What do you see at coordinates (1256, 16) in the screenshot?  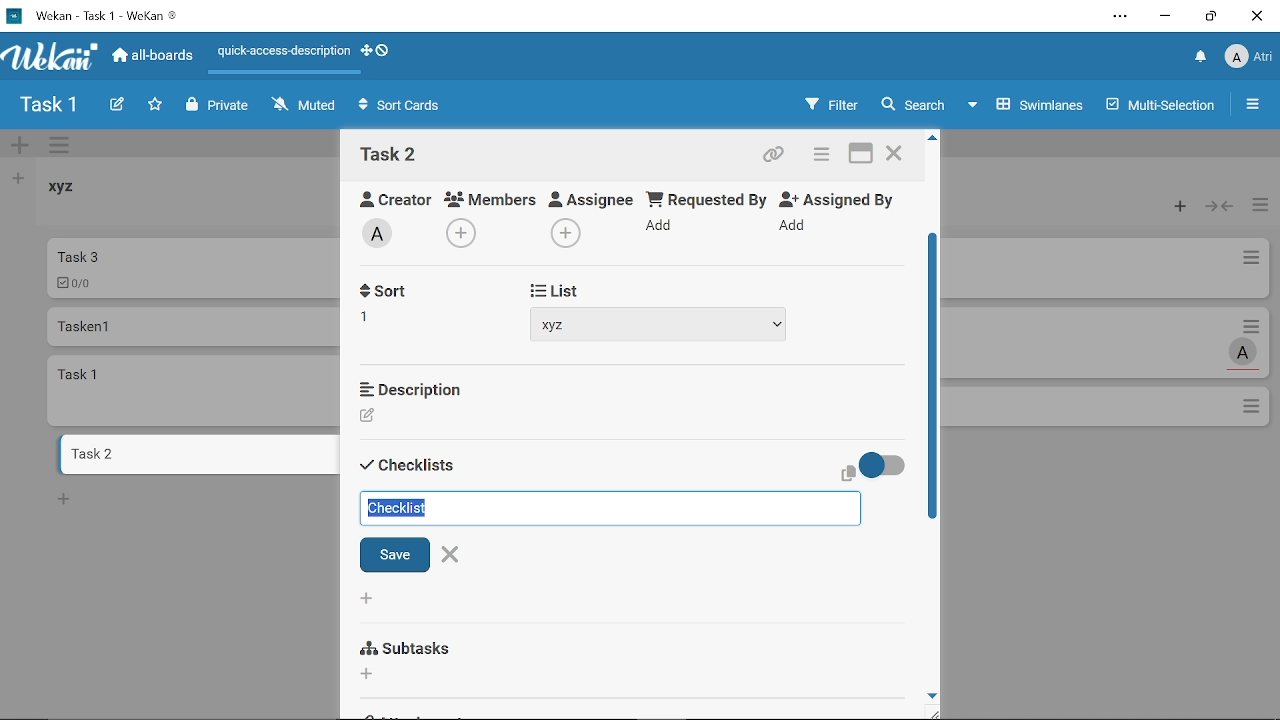 I see `Close` at bounding box center [1256, 16].